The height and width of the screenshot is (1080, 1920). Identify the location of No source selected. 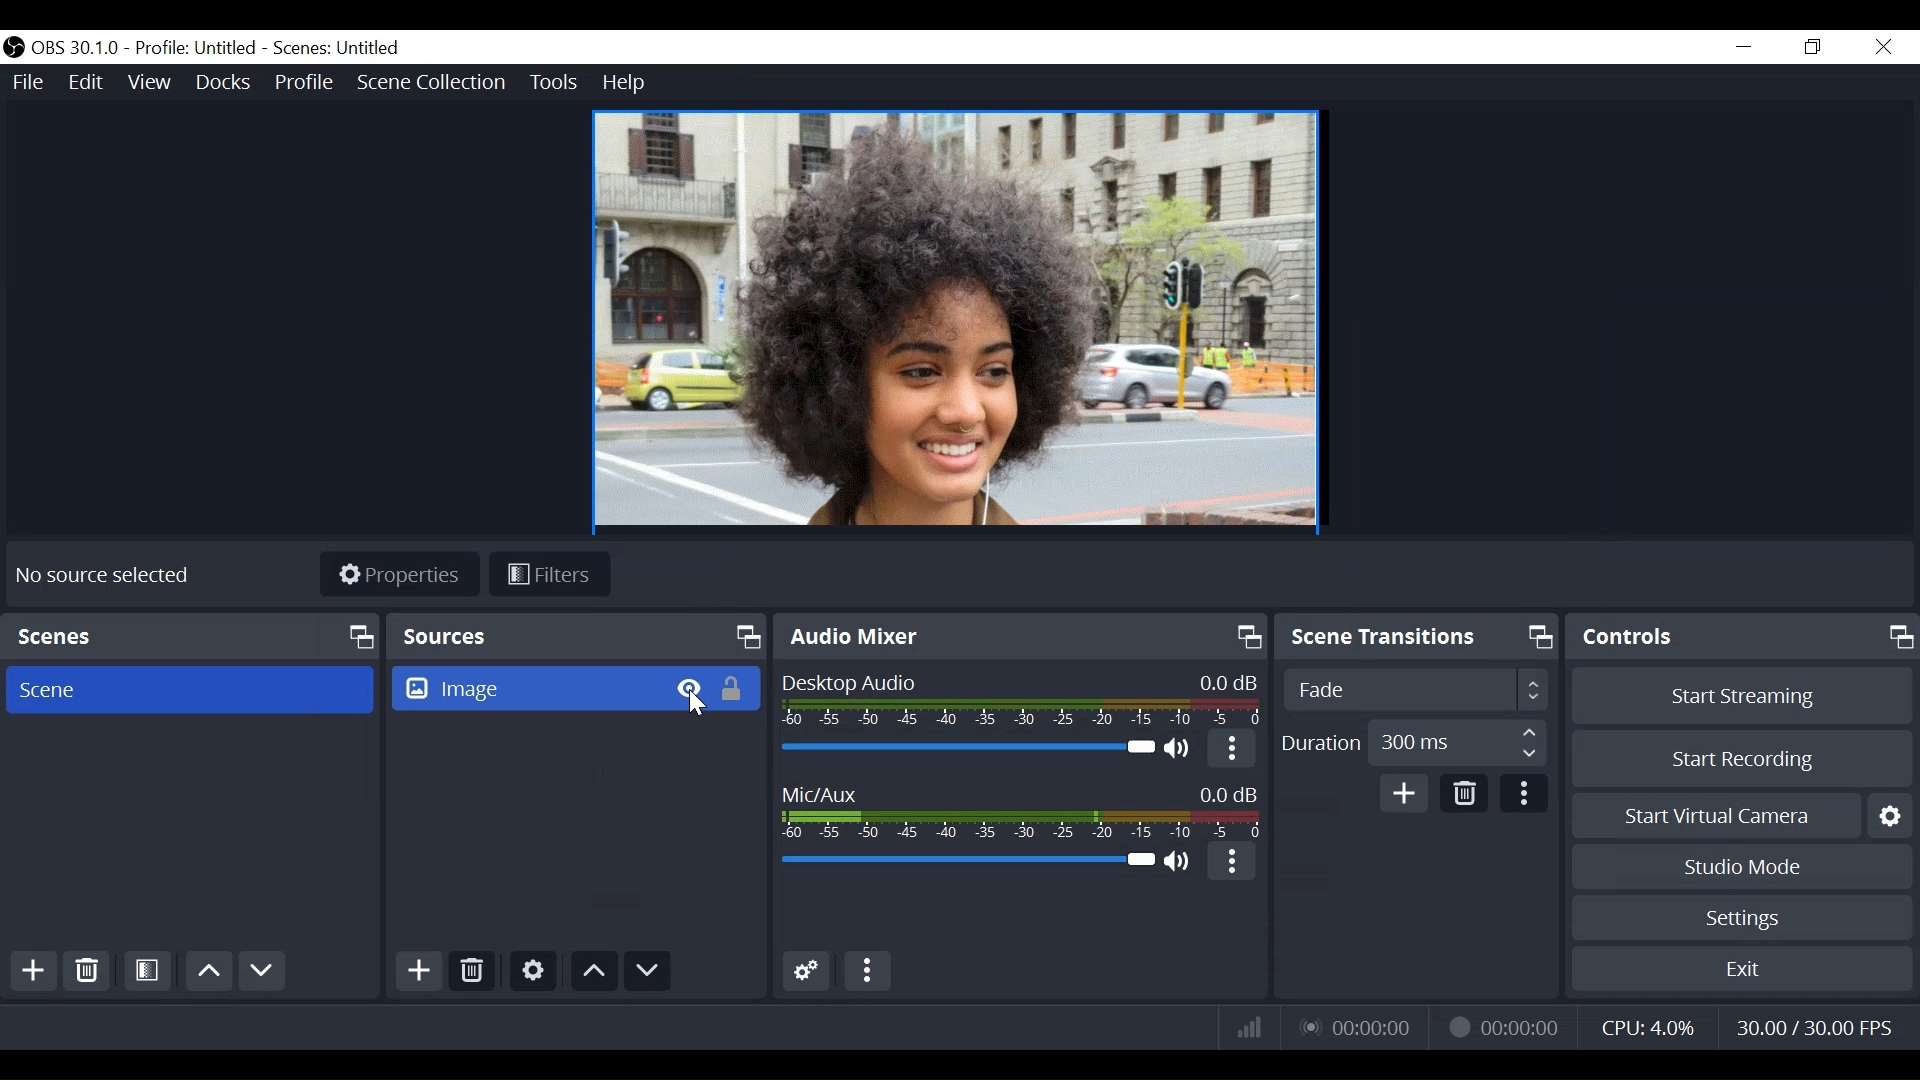
(100, 579).